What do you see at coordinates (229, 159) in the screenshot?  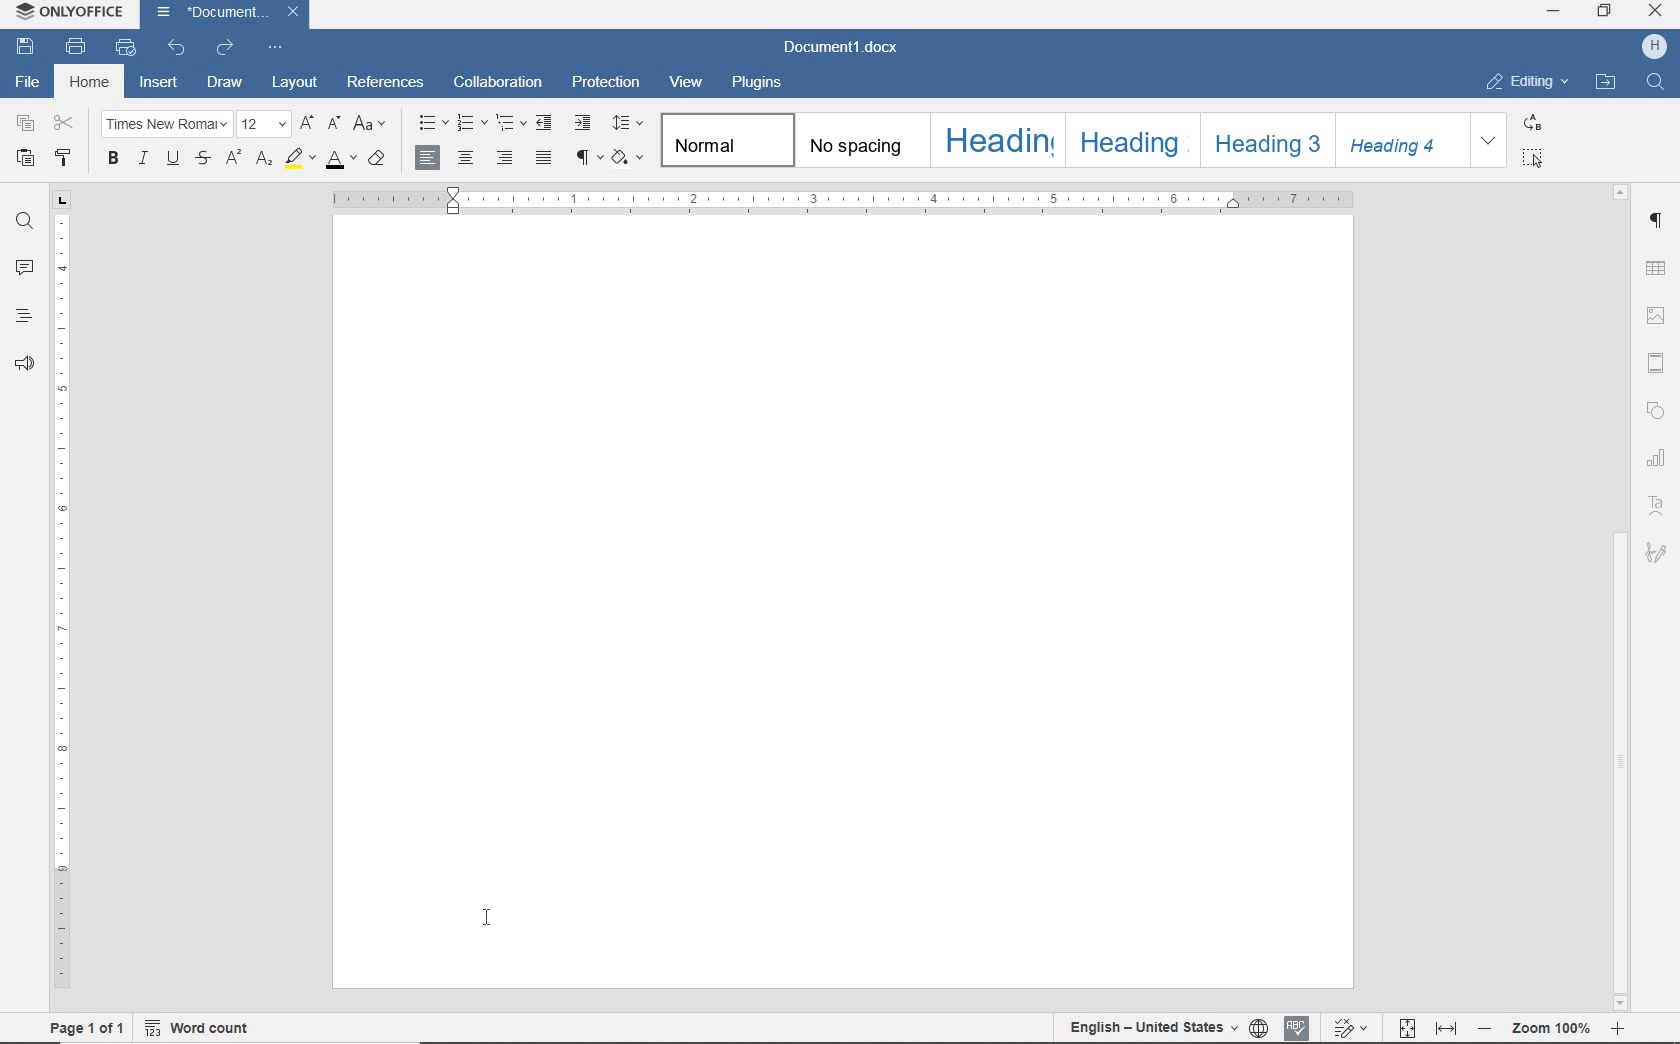 I see `SUPERSCRIPT` at bounding box center [229, 159].